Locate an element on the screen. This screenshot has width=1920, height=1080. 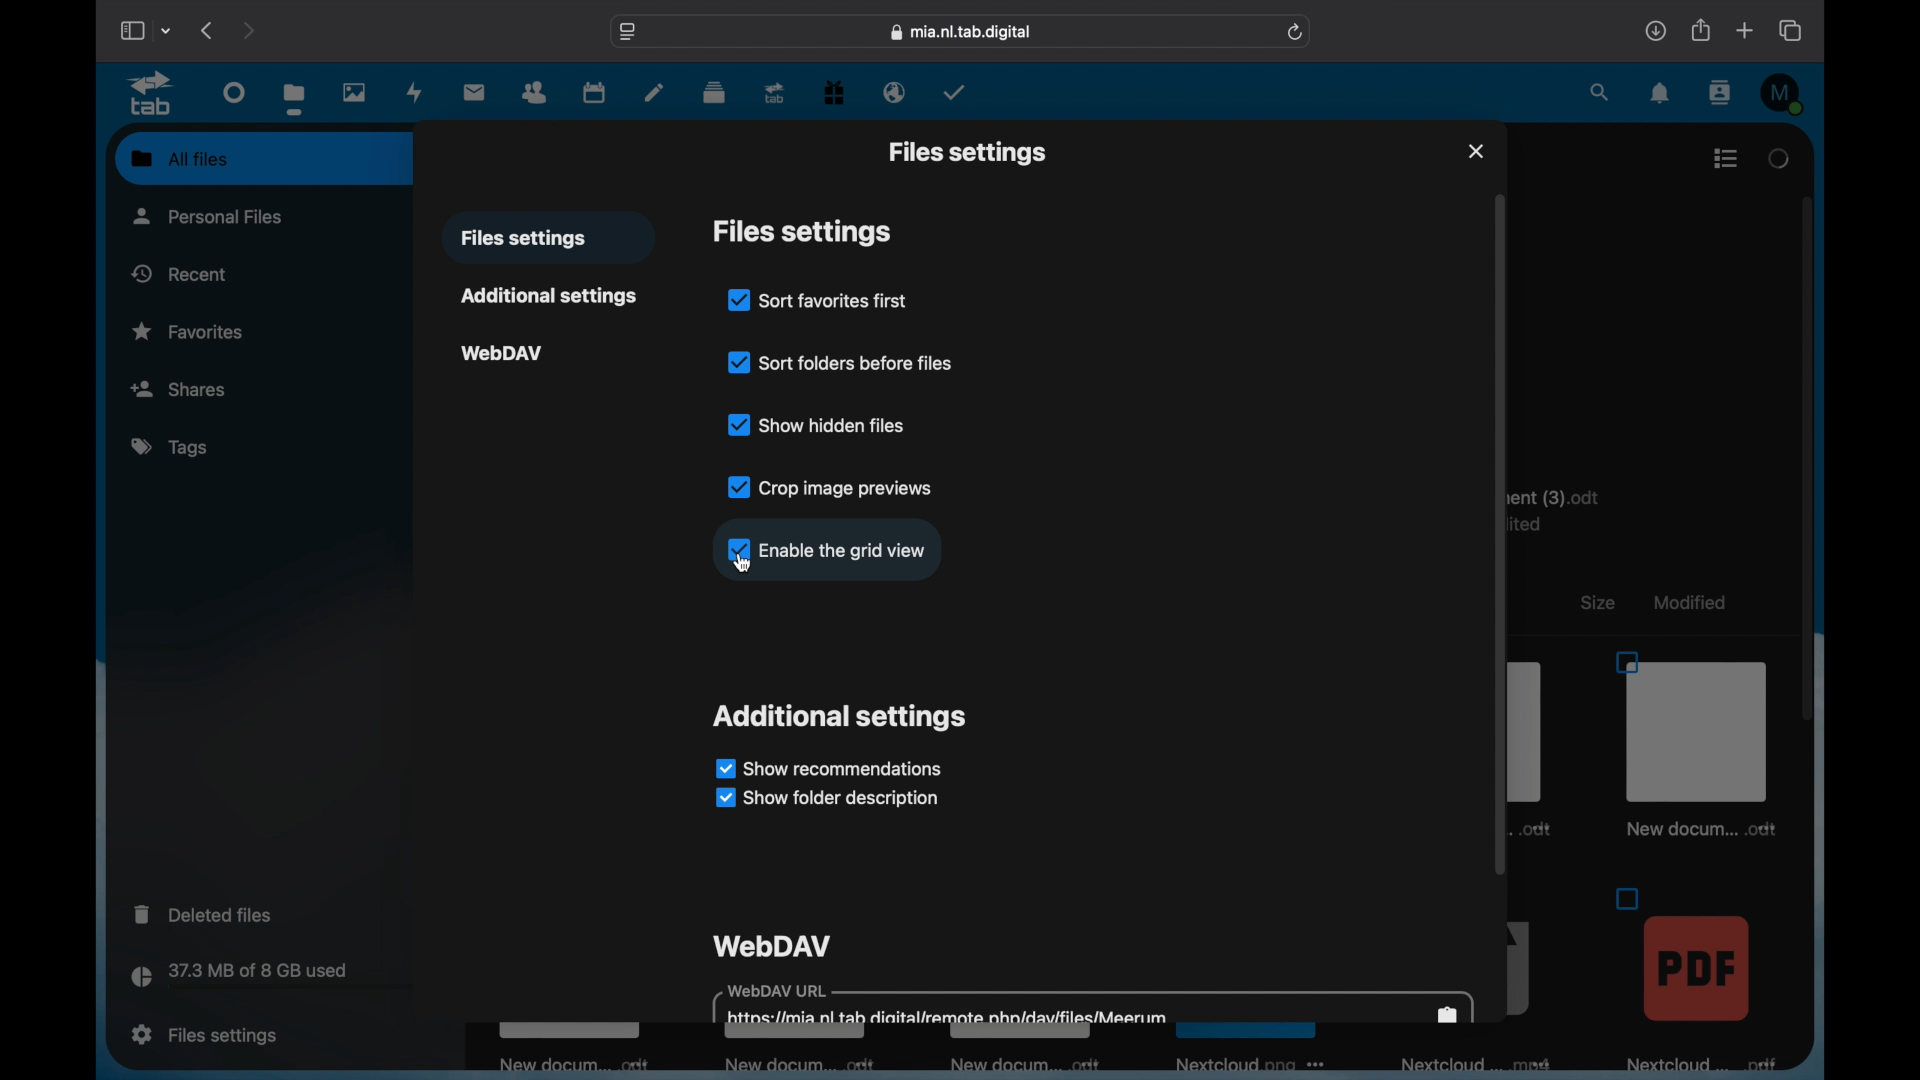
free trial is located at coordinates (834, 91).